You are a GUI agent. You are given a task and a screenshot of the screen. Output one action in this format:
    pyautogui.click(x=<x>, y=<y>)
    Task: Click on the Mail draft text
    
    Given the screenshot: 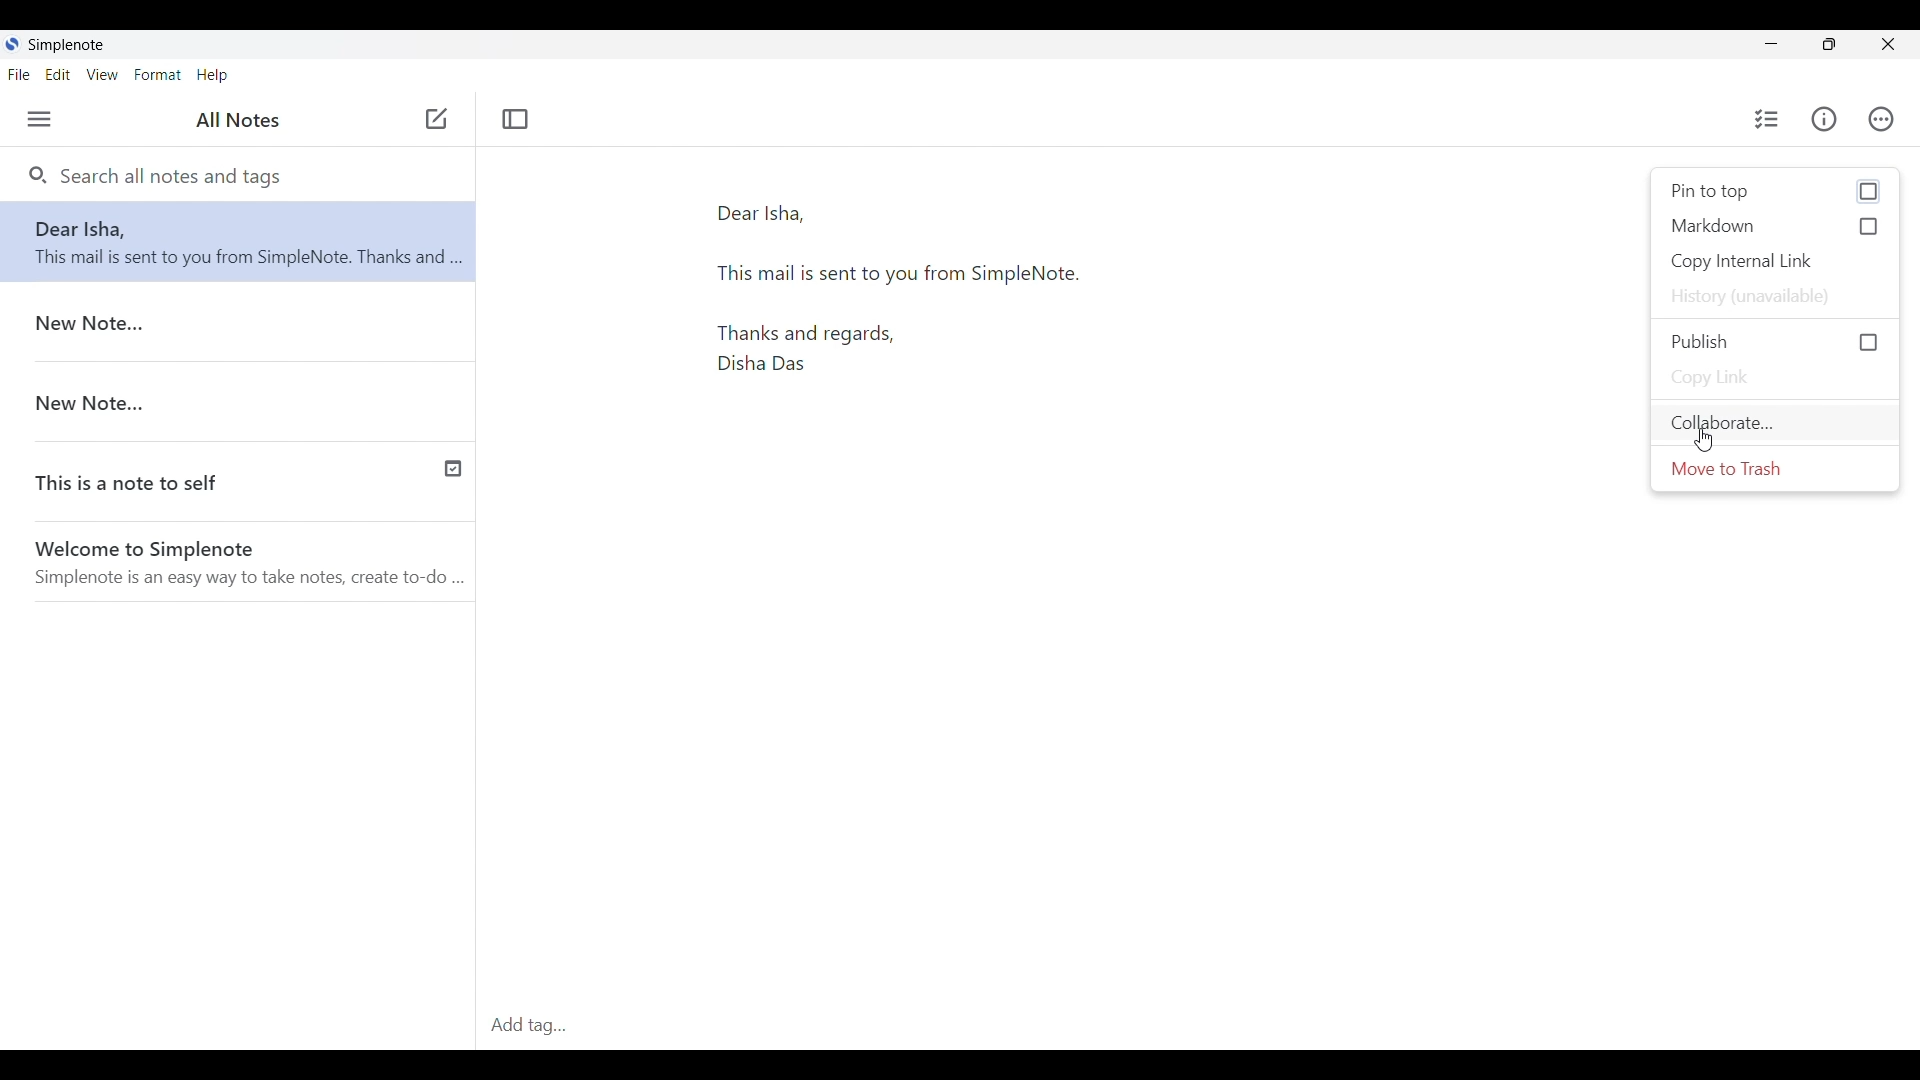 What is the action you would take?
    pyautogui.click(x=1041, y=298)
    